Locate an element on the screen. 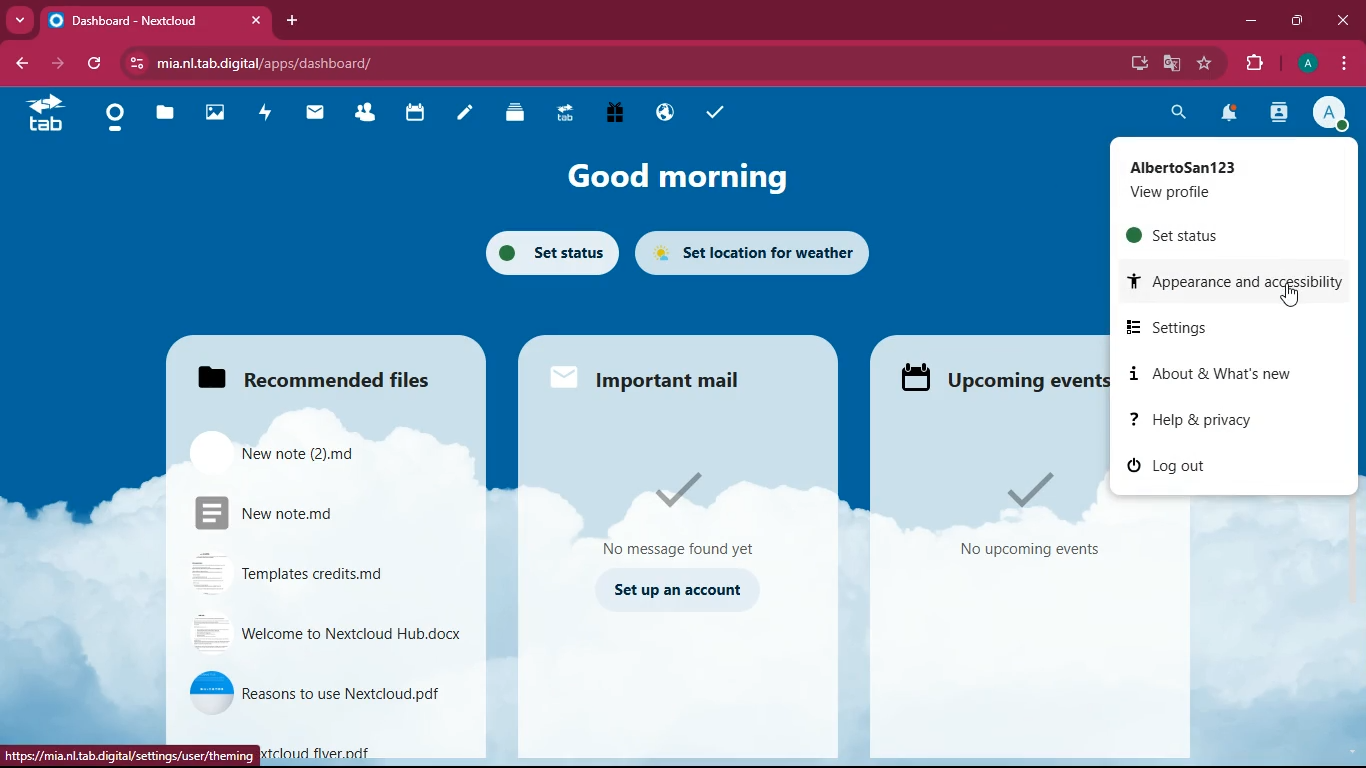  add tab is located at coordinates (291, 19).